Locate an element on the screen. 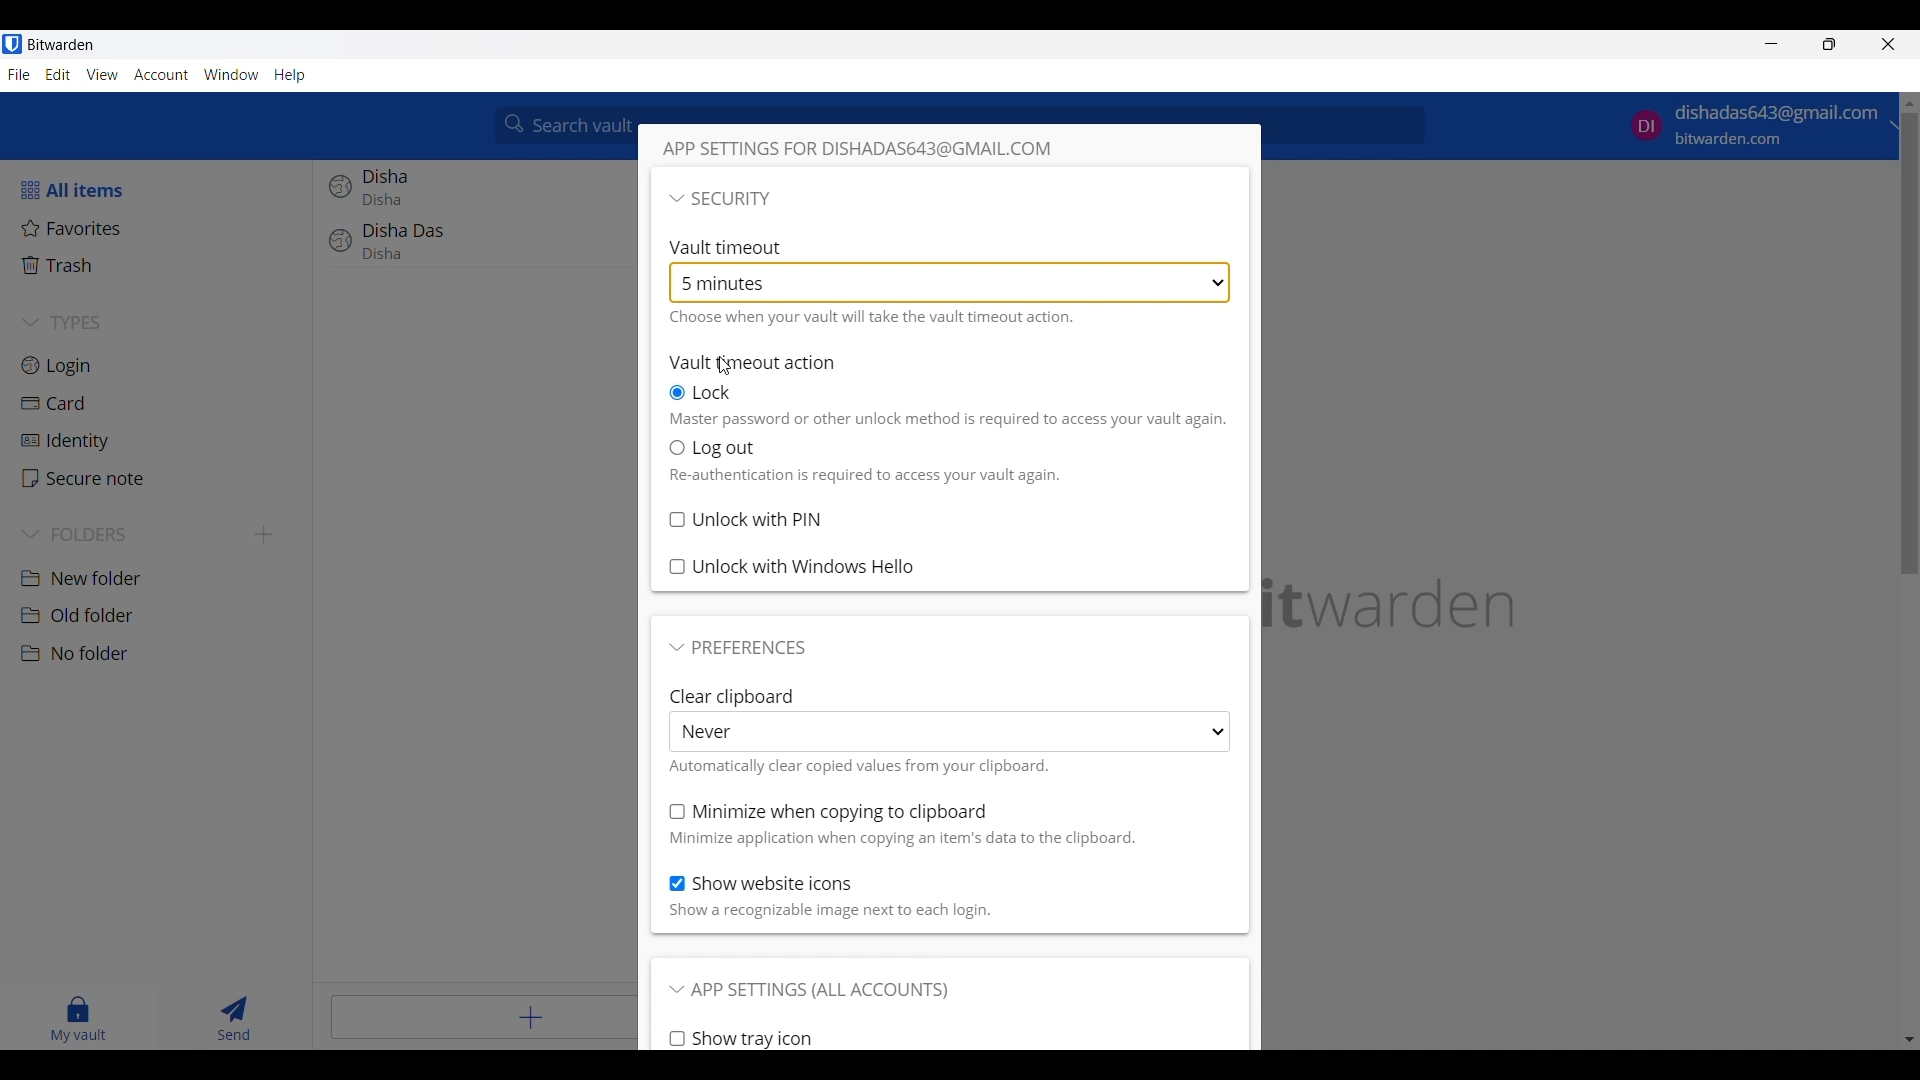  All items is located at coordinates (159, 190).